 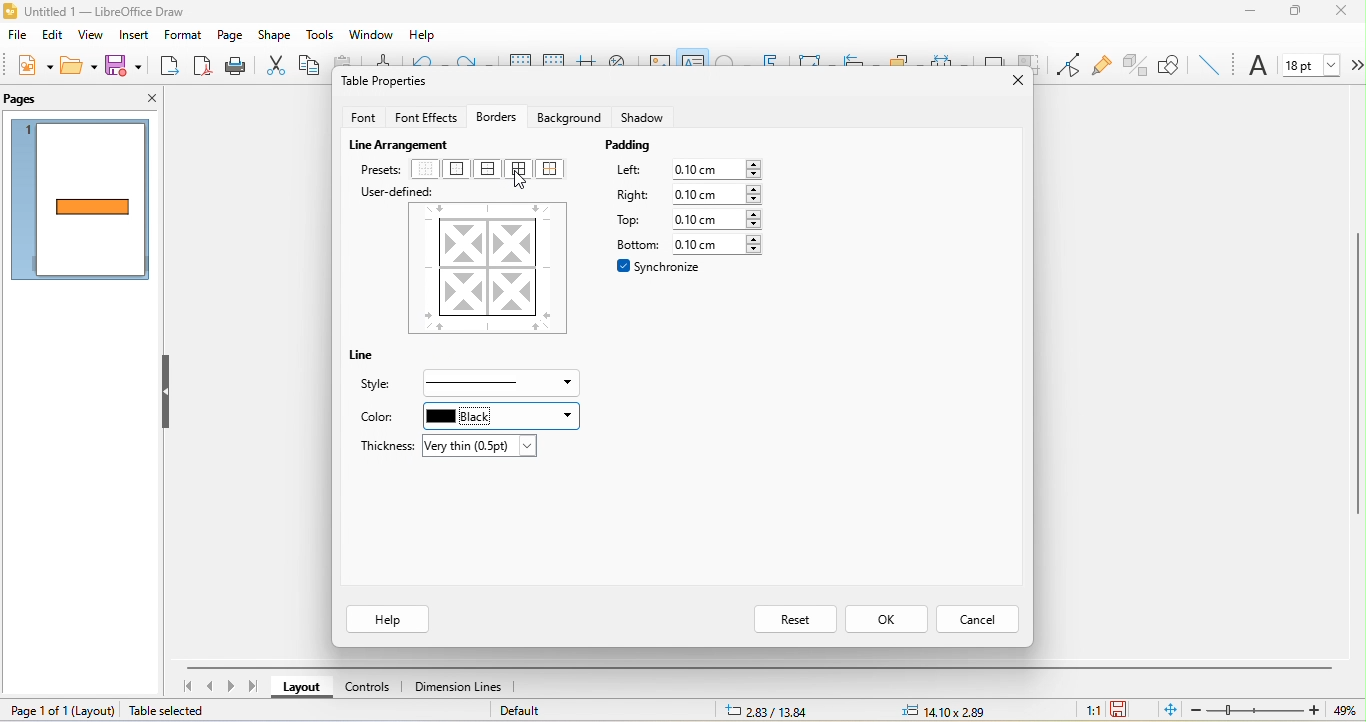 What do you see at coordinates (1258, 67) in the screenshot?
I see `font` at bounding box center [1258, 67].